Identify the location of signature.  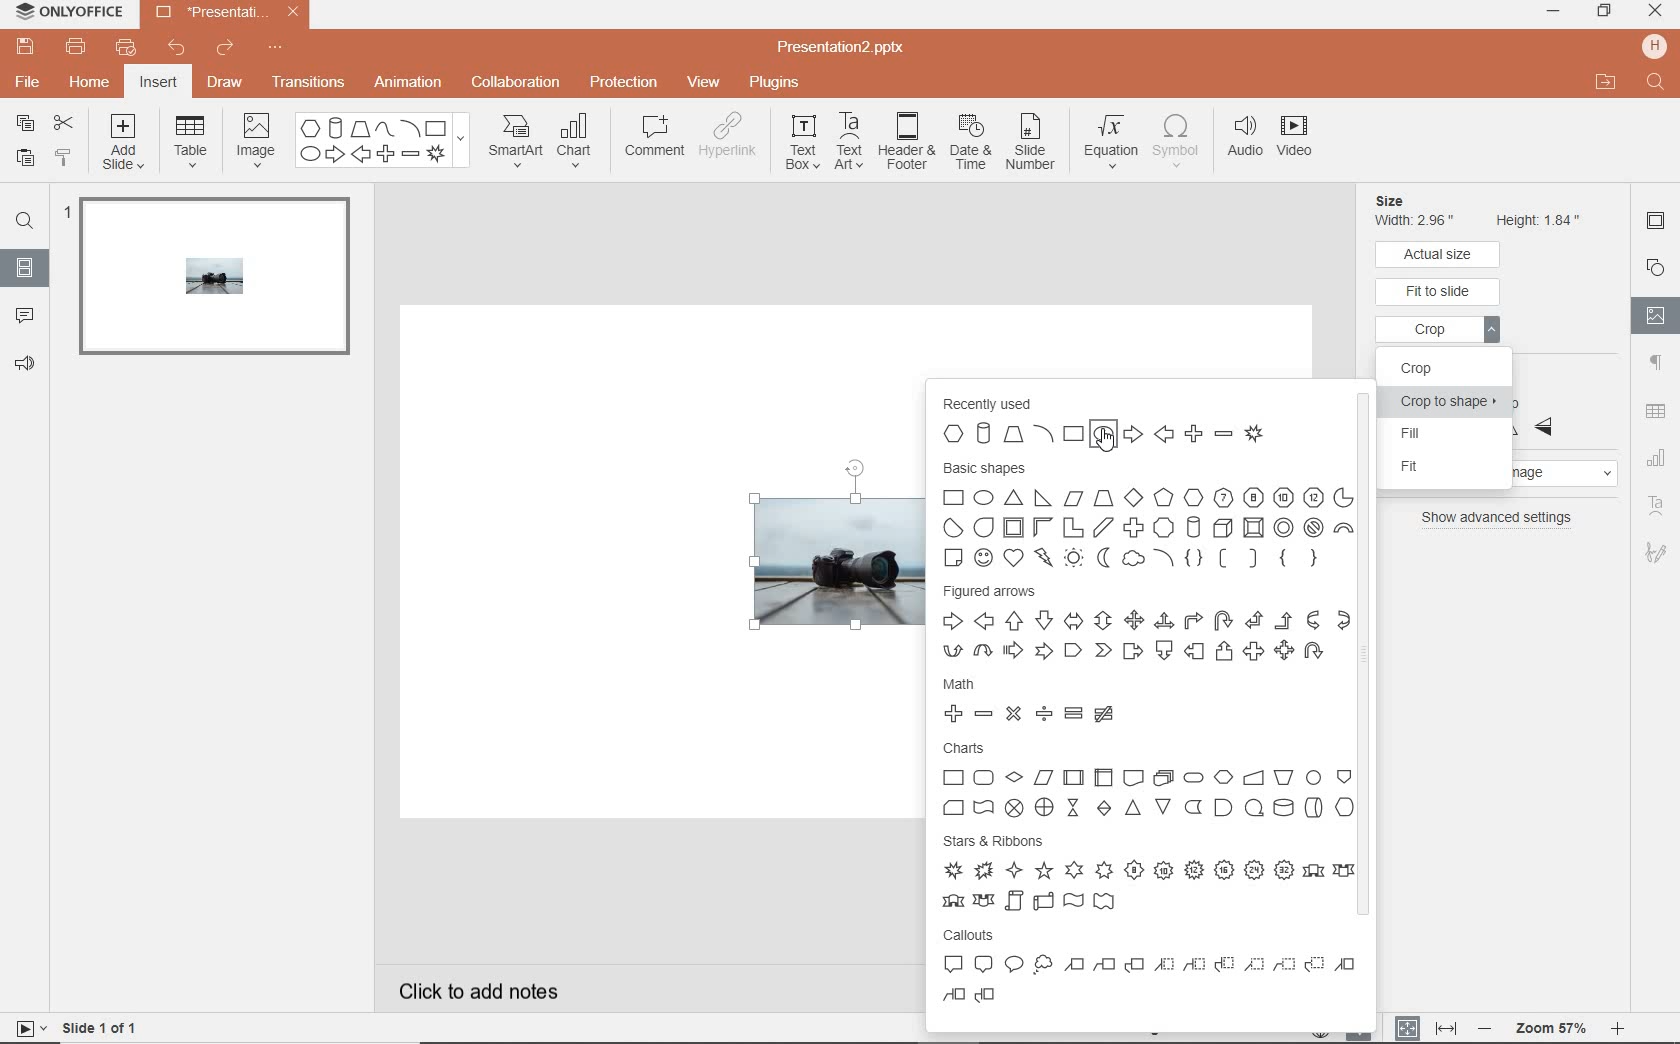
(1656, 553).